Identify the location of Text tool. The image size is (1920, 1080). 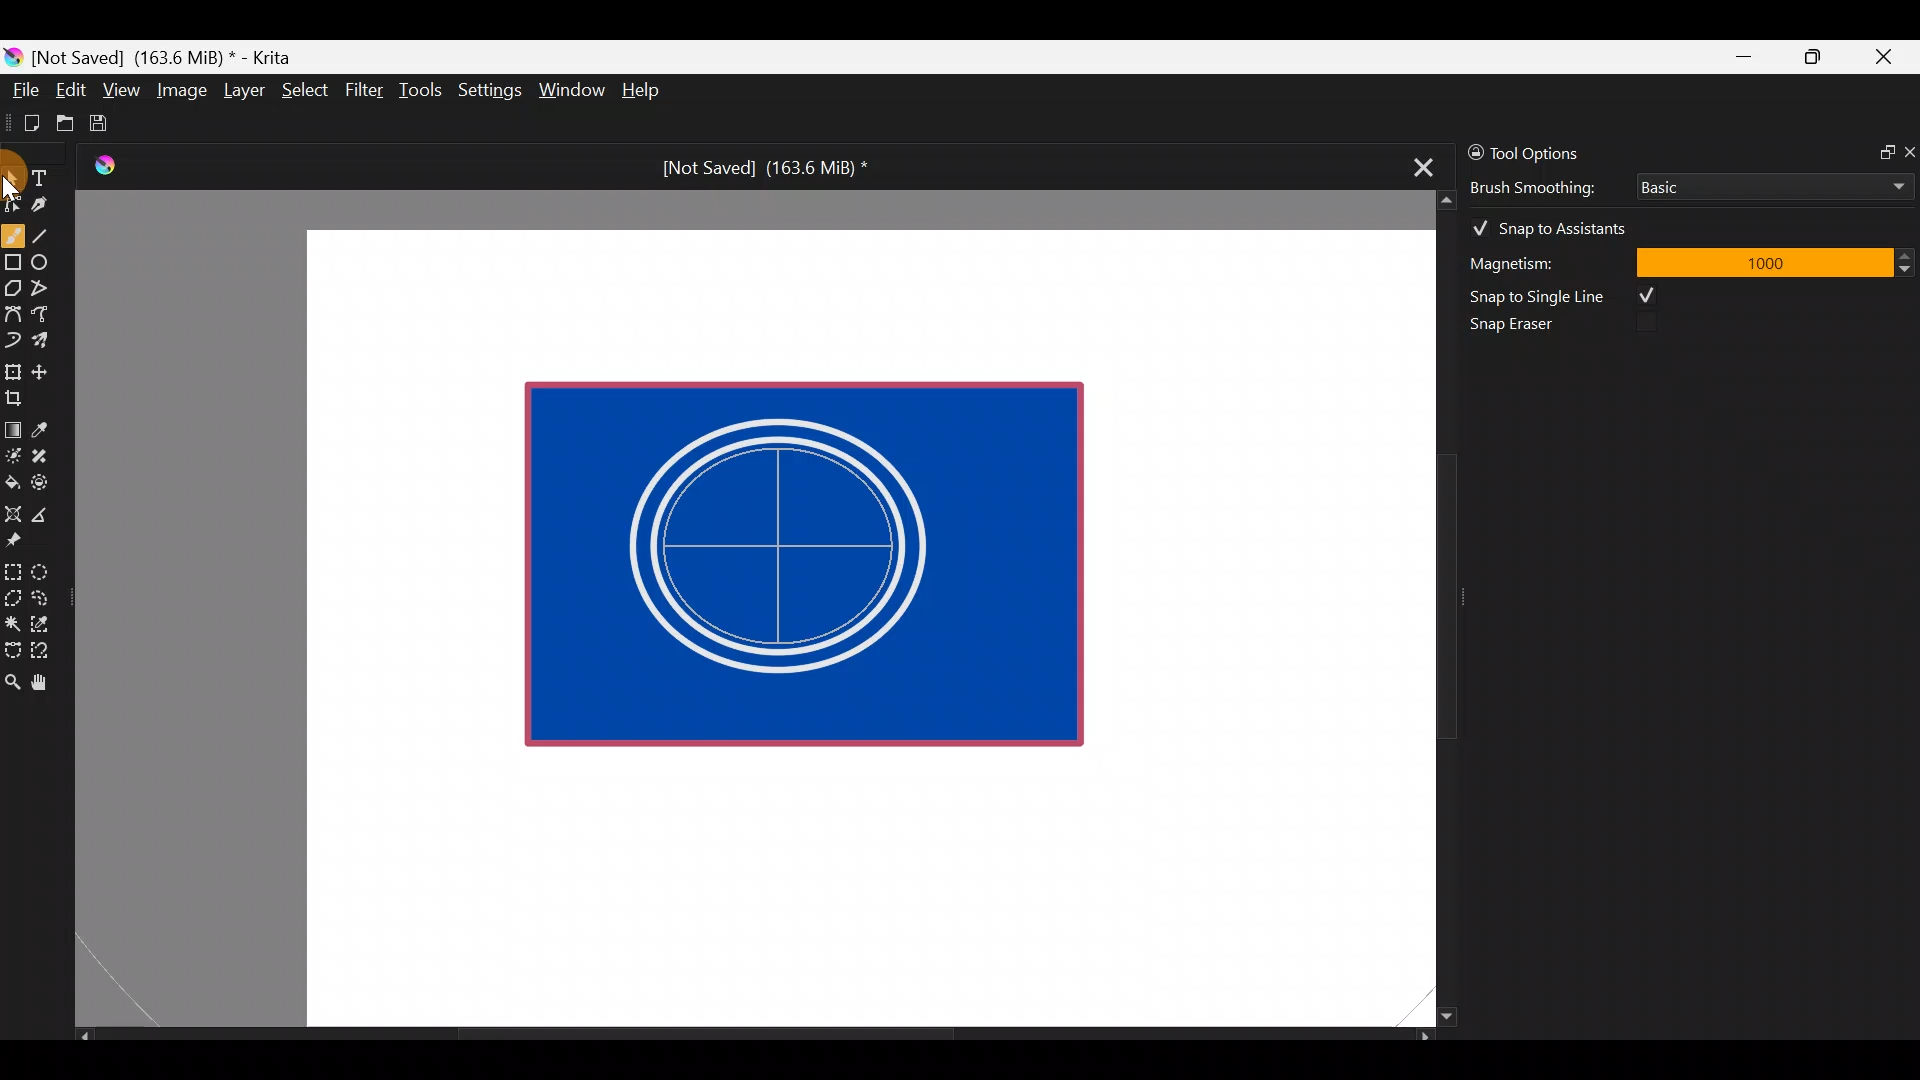
(50, 177).